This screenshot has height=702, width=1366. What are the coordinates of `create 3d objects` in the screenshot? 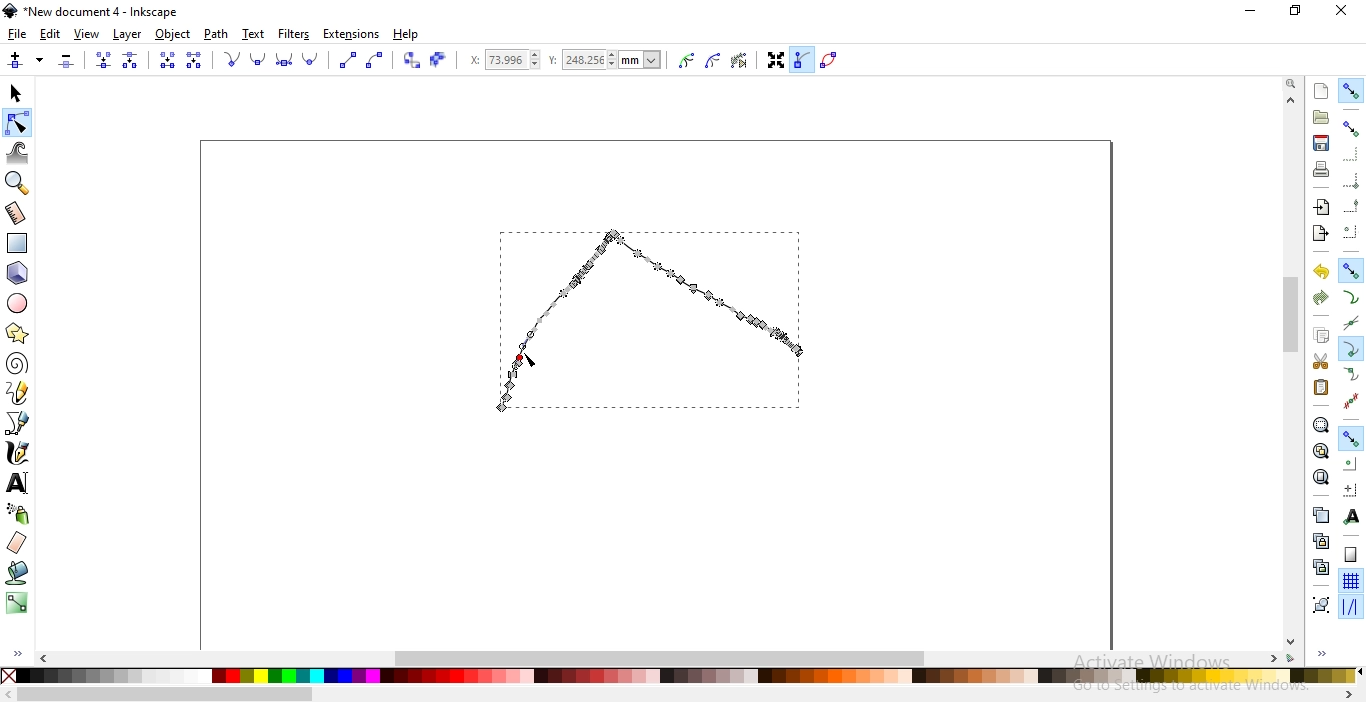 It's located at (18, 274).